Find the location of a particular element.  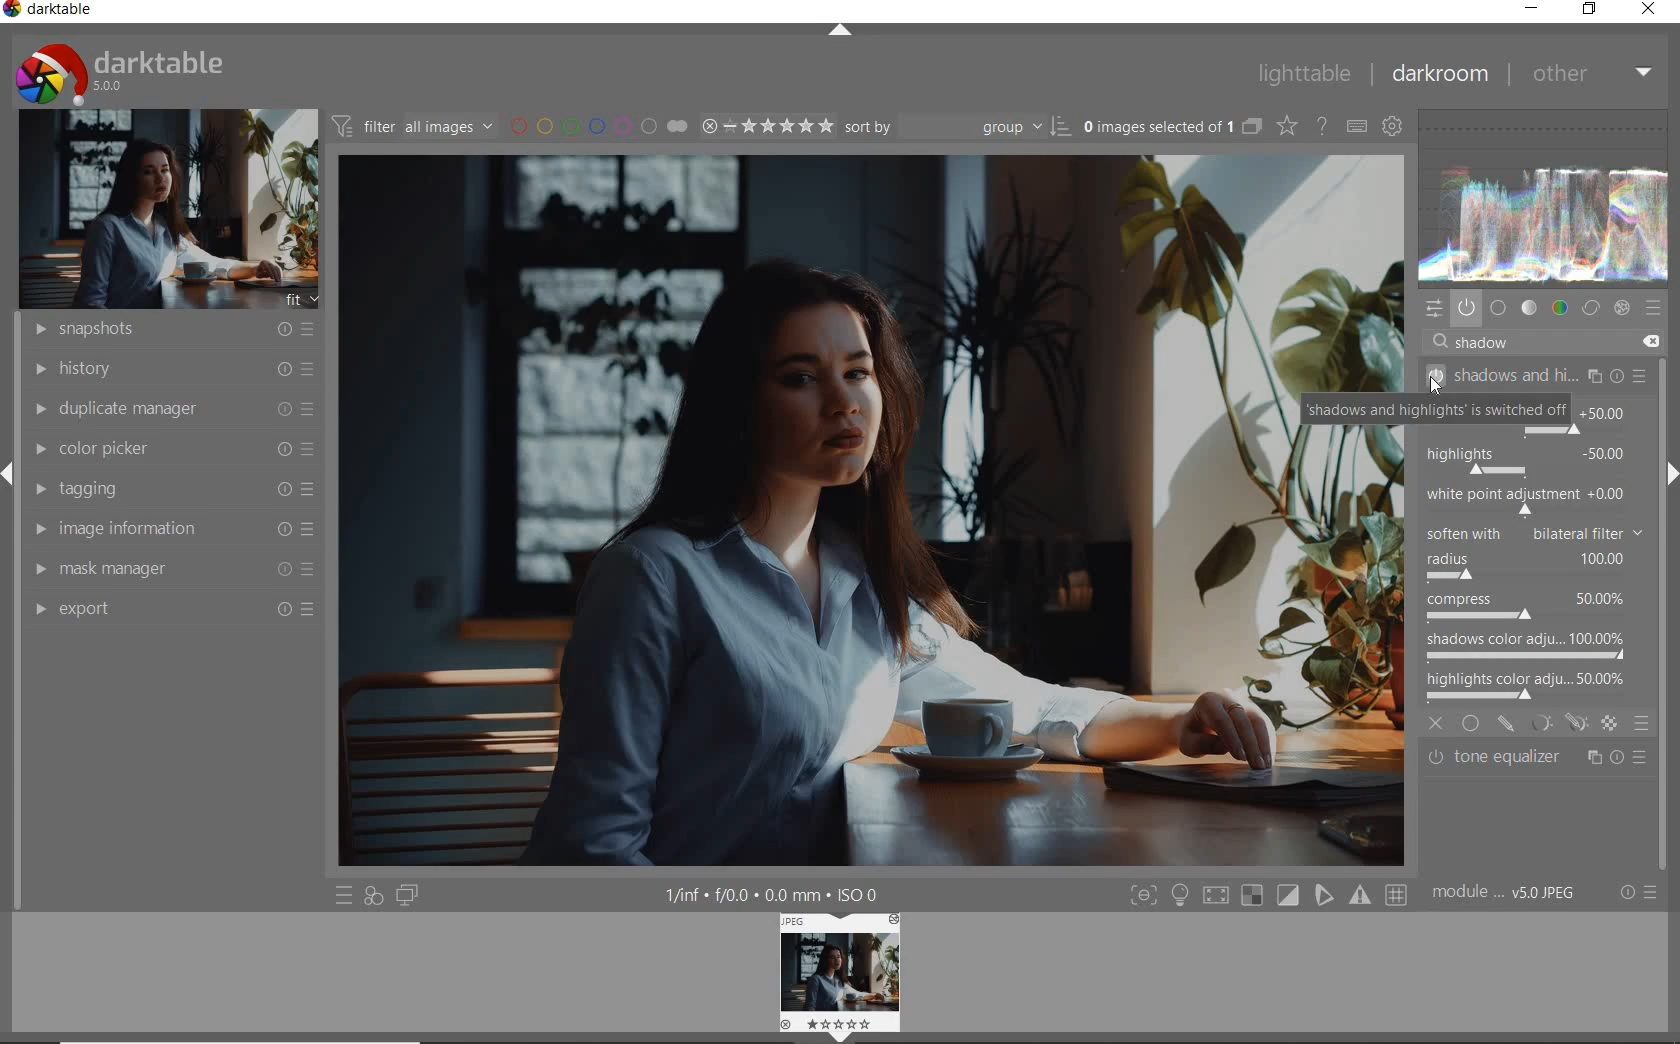

compress is located at coordinates (1529, 609).